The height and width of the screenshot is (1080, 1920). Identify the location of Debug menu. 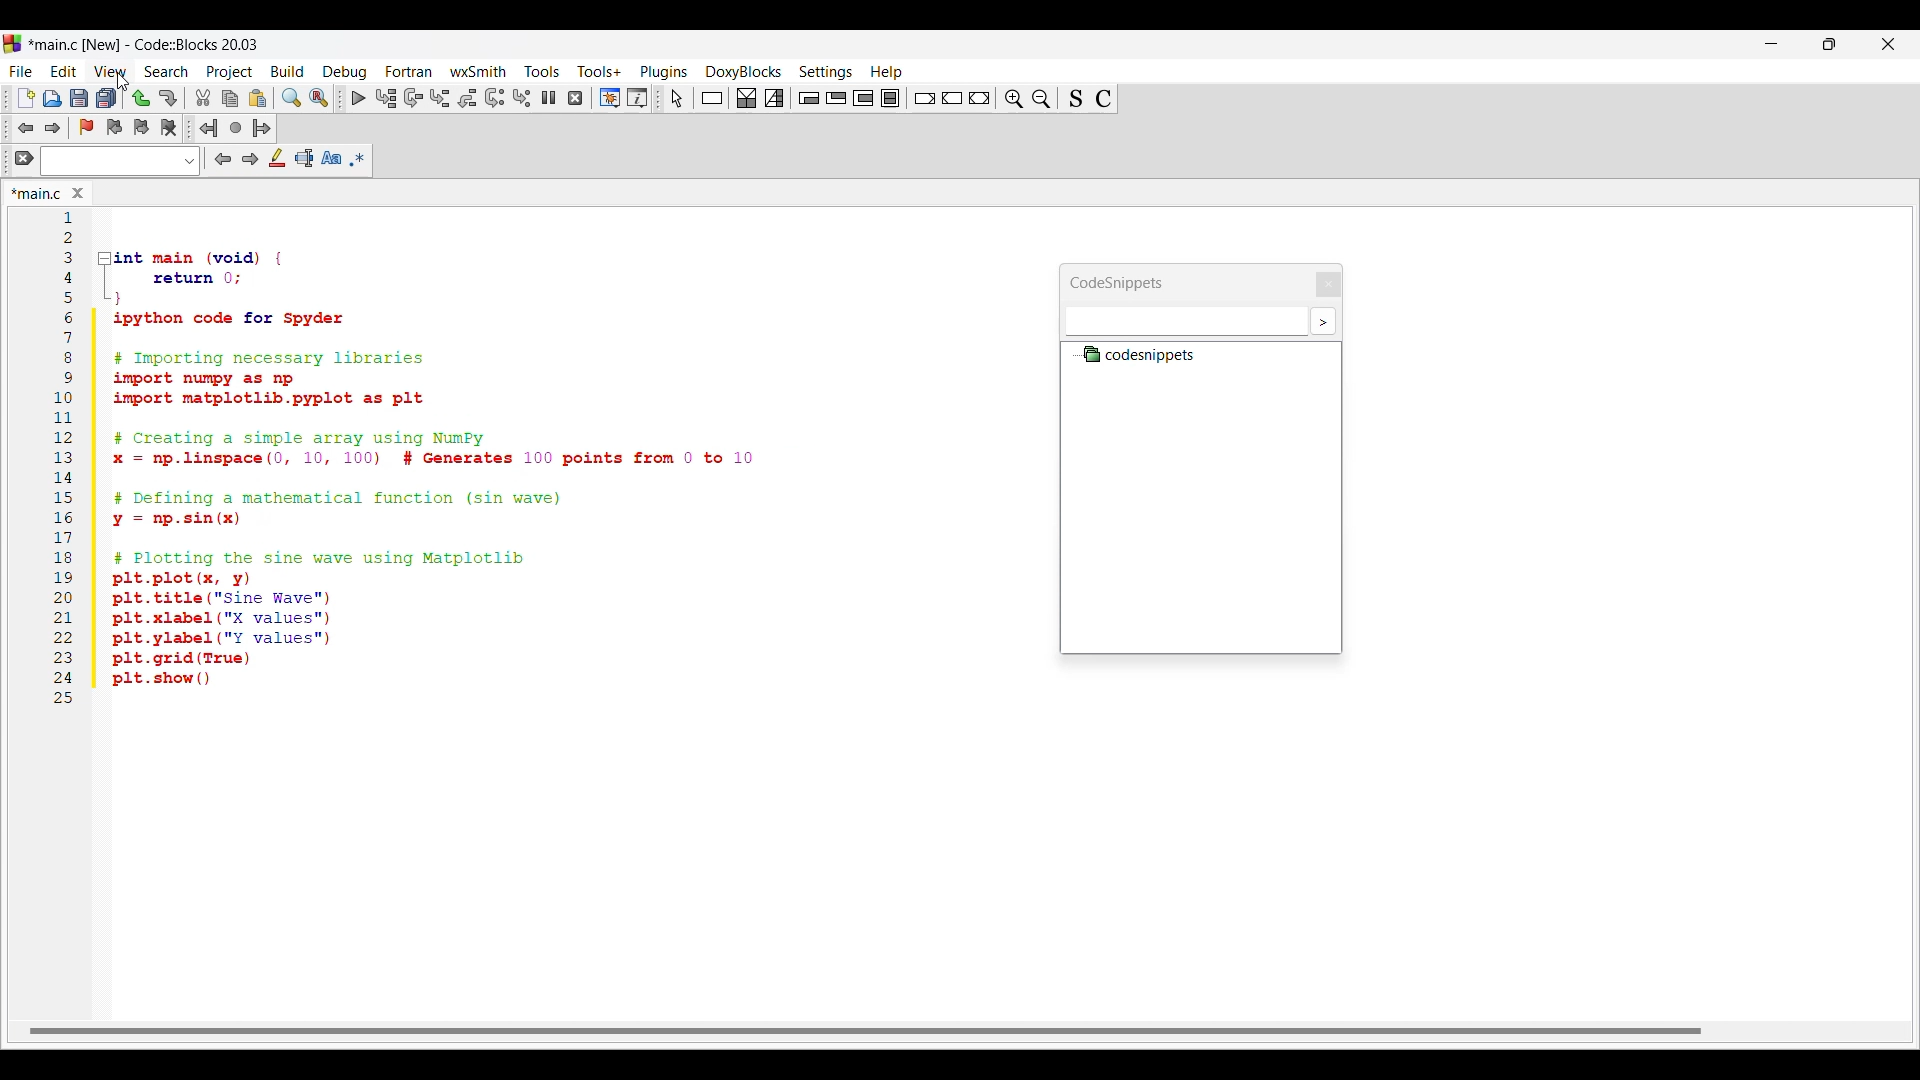
(345, 73).